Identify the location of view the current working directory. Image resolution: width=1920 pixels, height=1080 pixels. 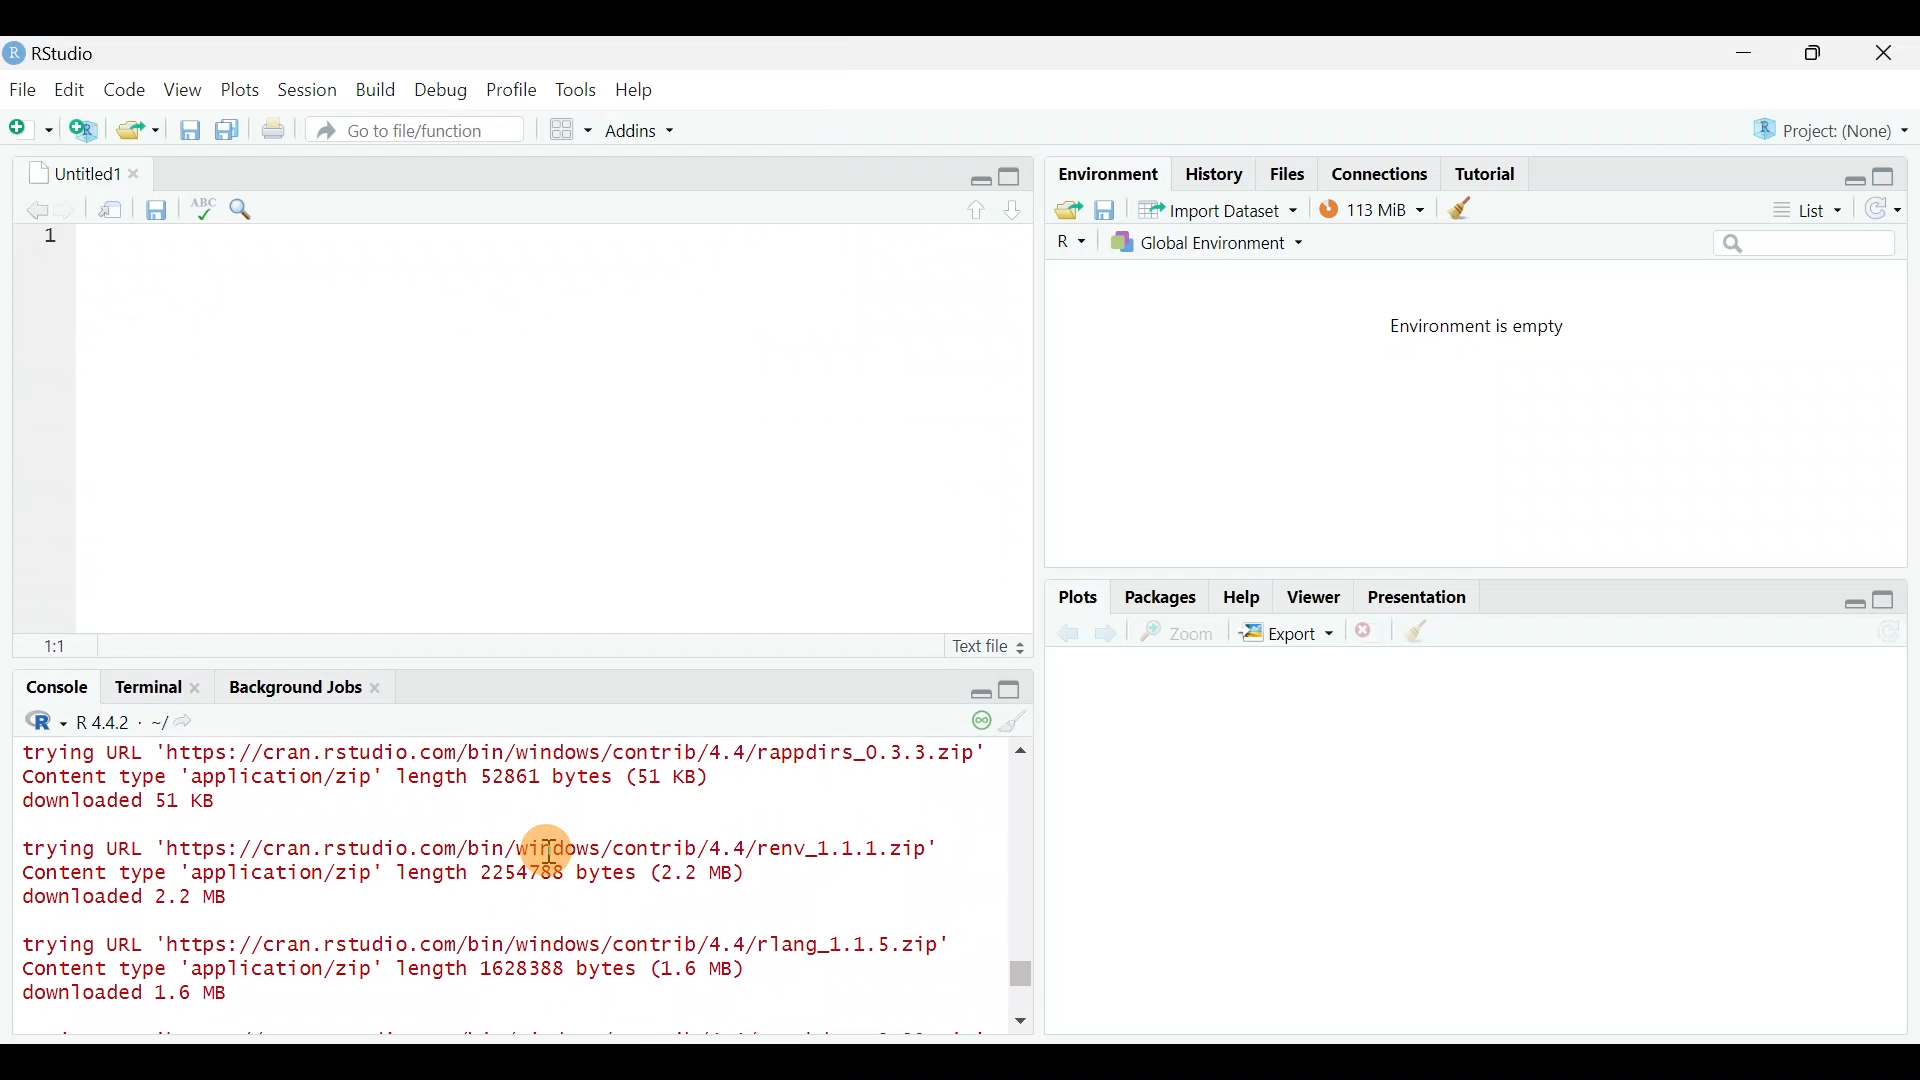
(194, 721).